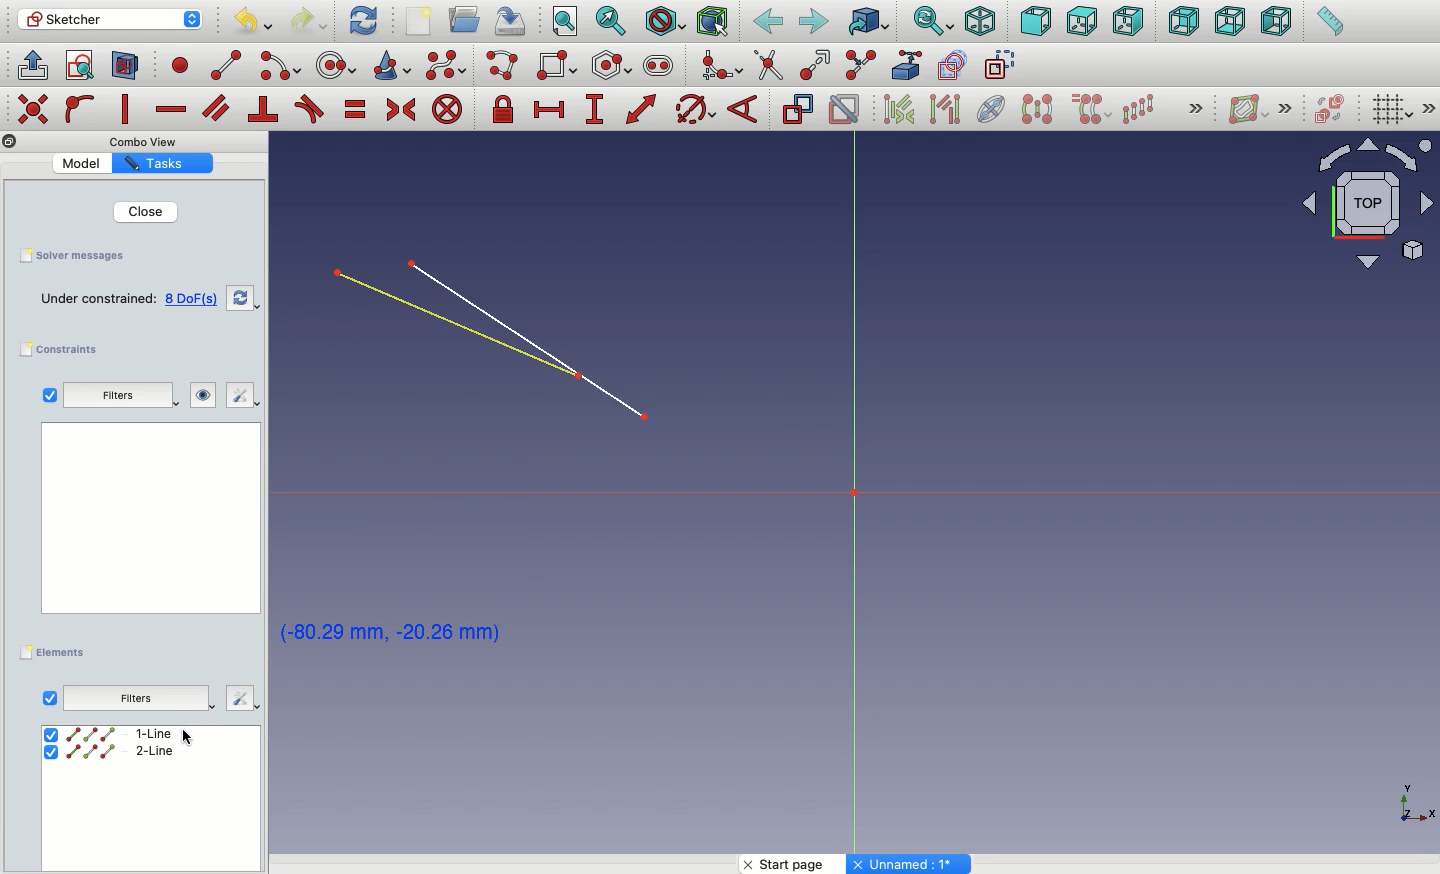  I want to click on Constrain angle, so click(745, 109).